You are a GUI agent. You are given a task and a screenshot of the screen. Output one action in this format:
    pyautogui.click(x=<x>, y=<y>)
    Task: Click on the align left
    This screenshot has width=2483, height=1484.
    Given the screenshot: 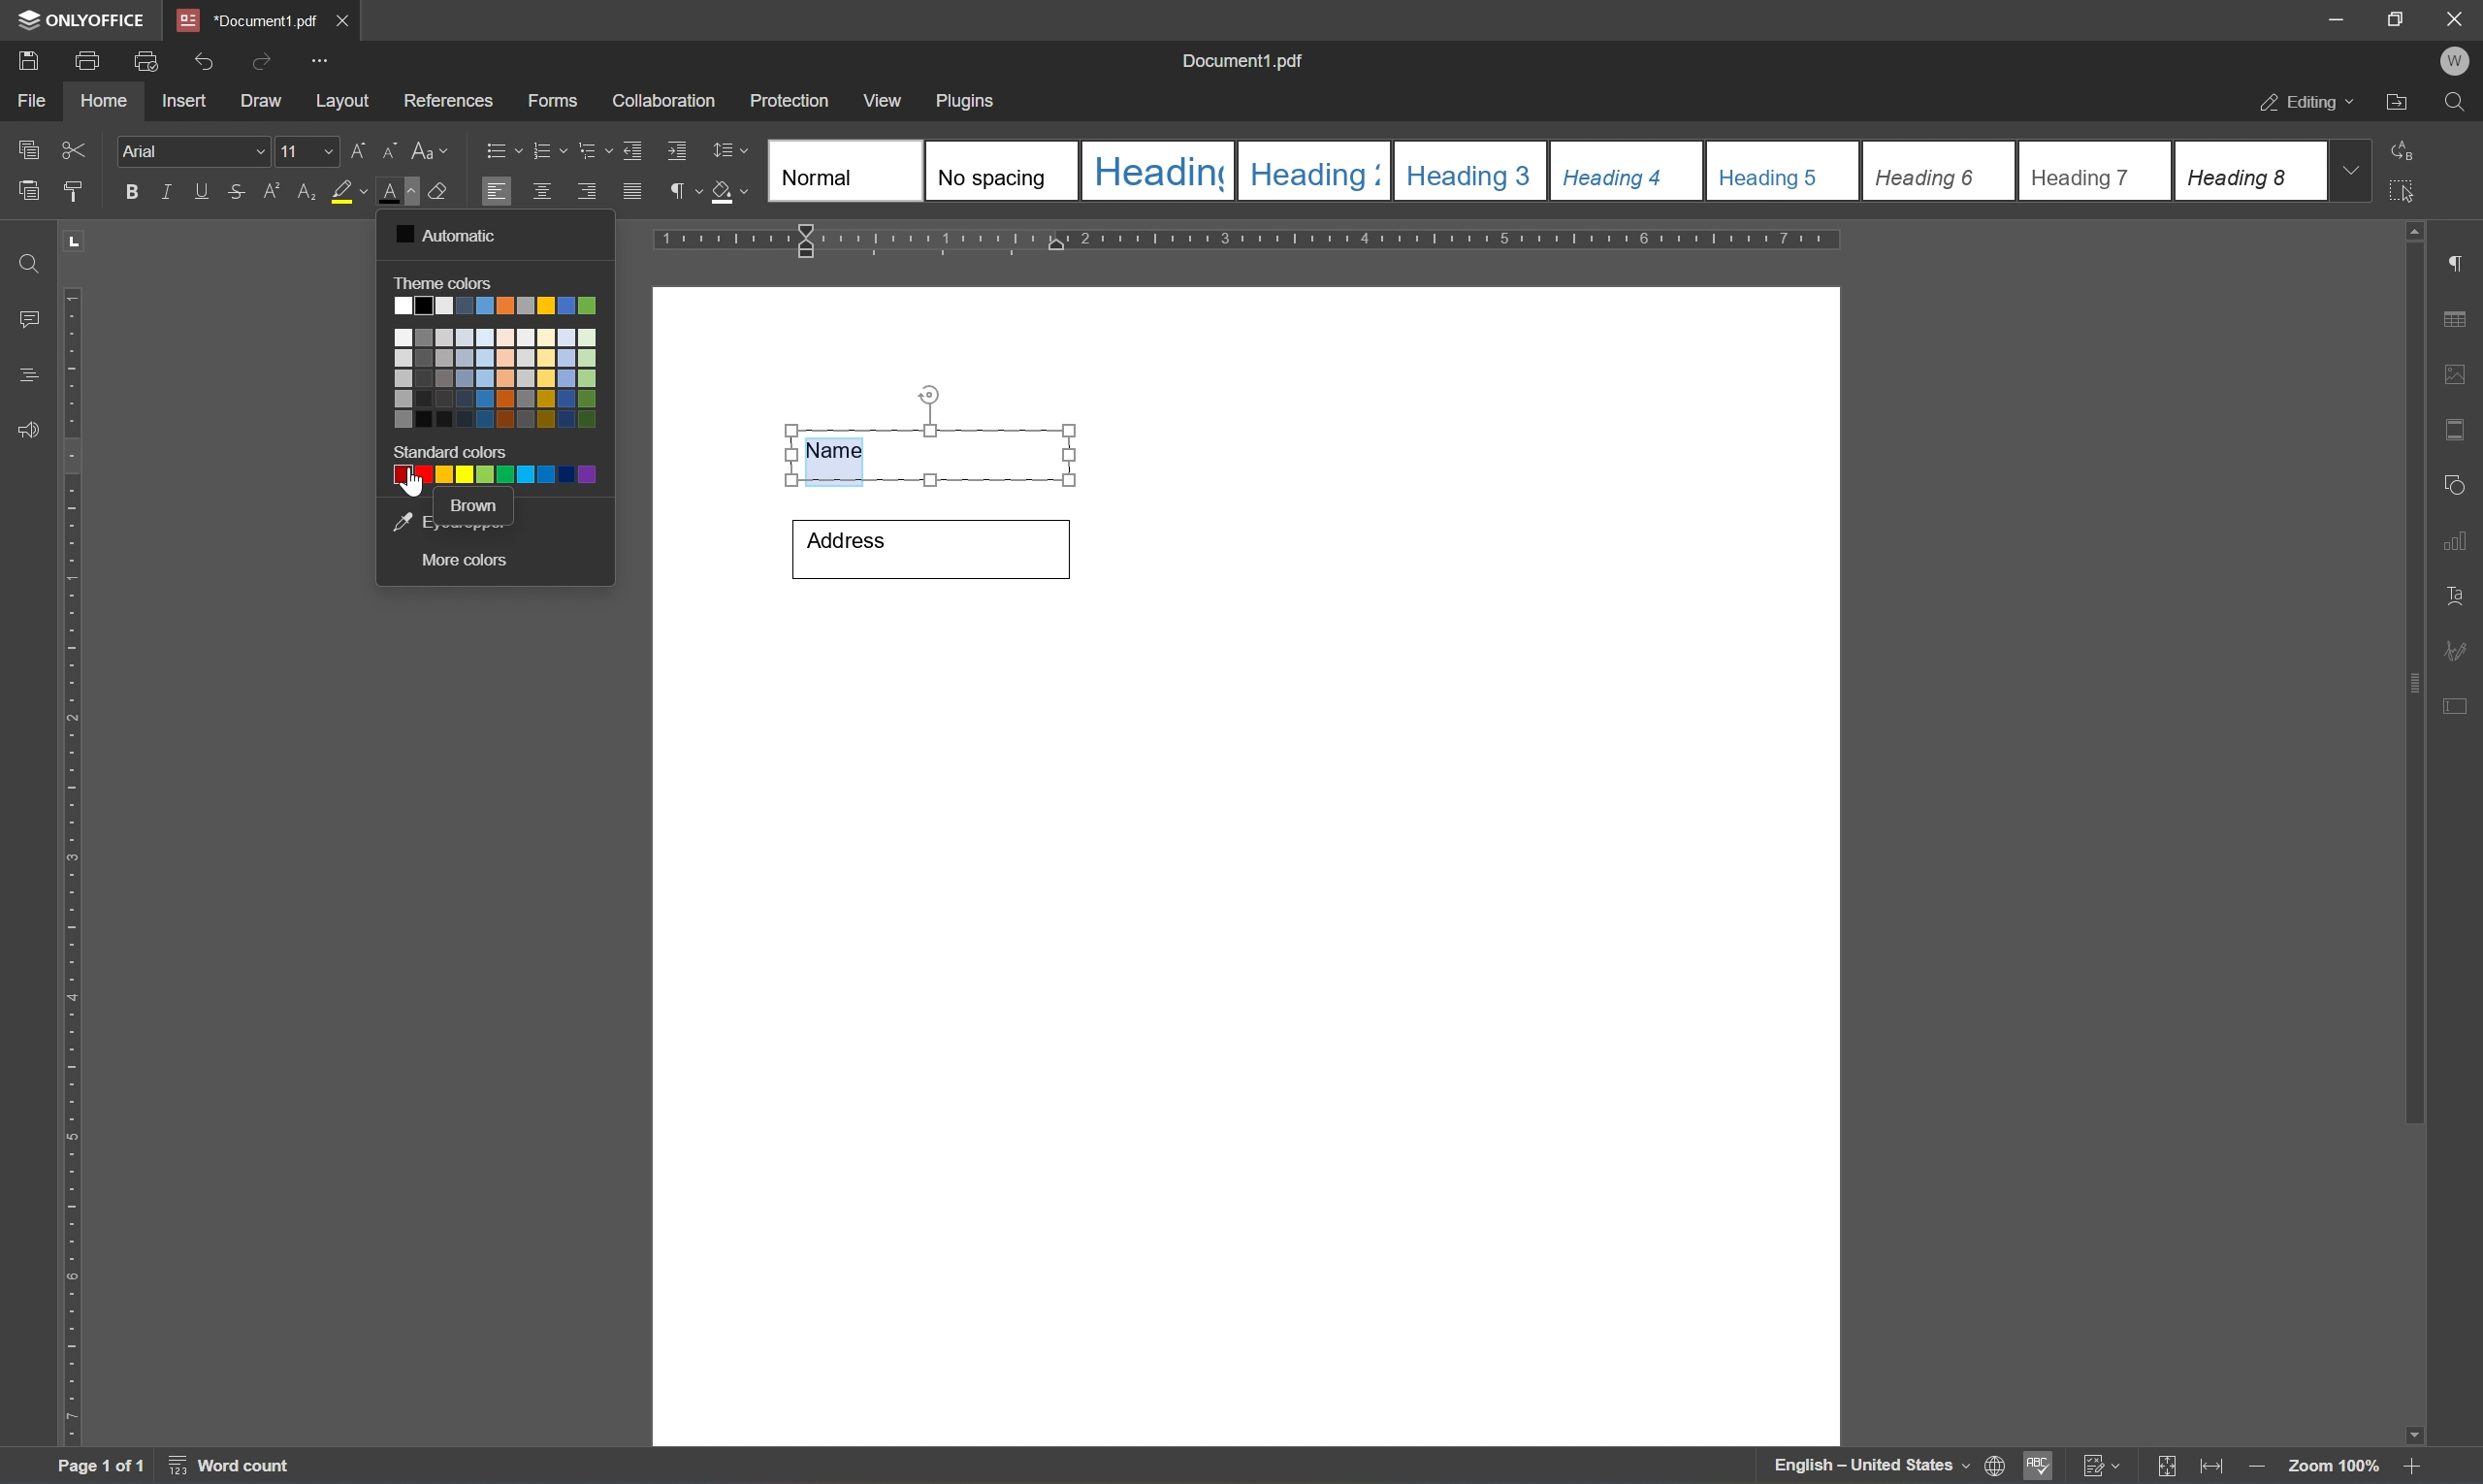 What is the action you would take?
    pyautogui.click(x=495, y=189)
    